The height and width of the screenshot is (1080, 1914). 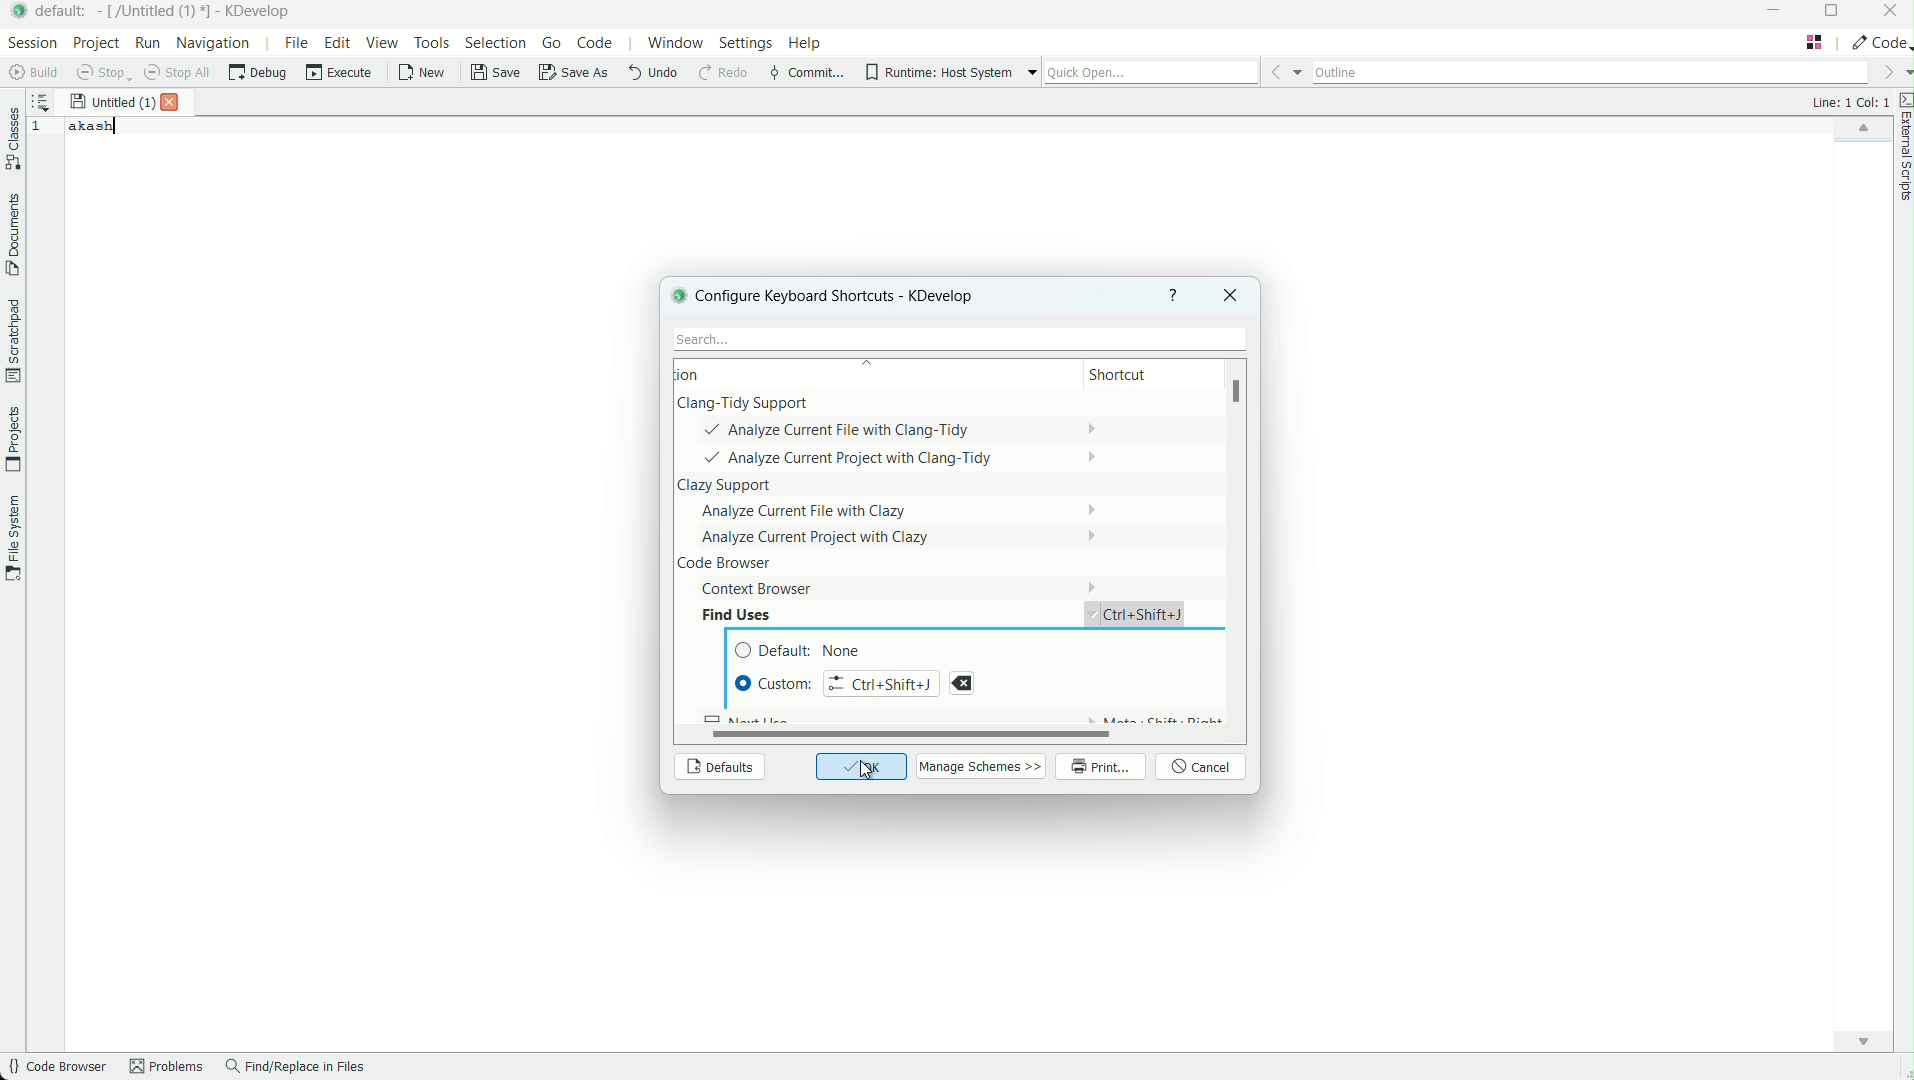 I want to click on undo, so click(x=651, y=73).